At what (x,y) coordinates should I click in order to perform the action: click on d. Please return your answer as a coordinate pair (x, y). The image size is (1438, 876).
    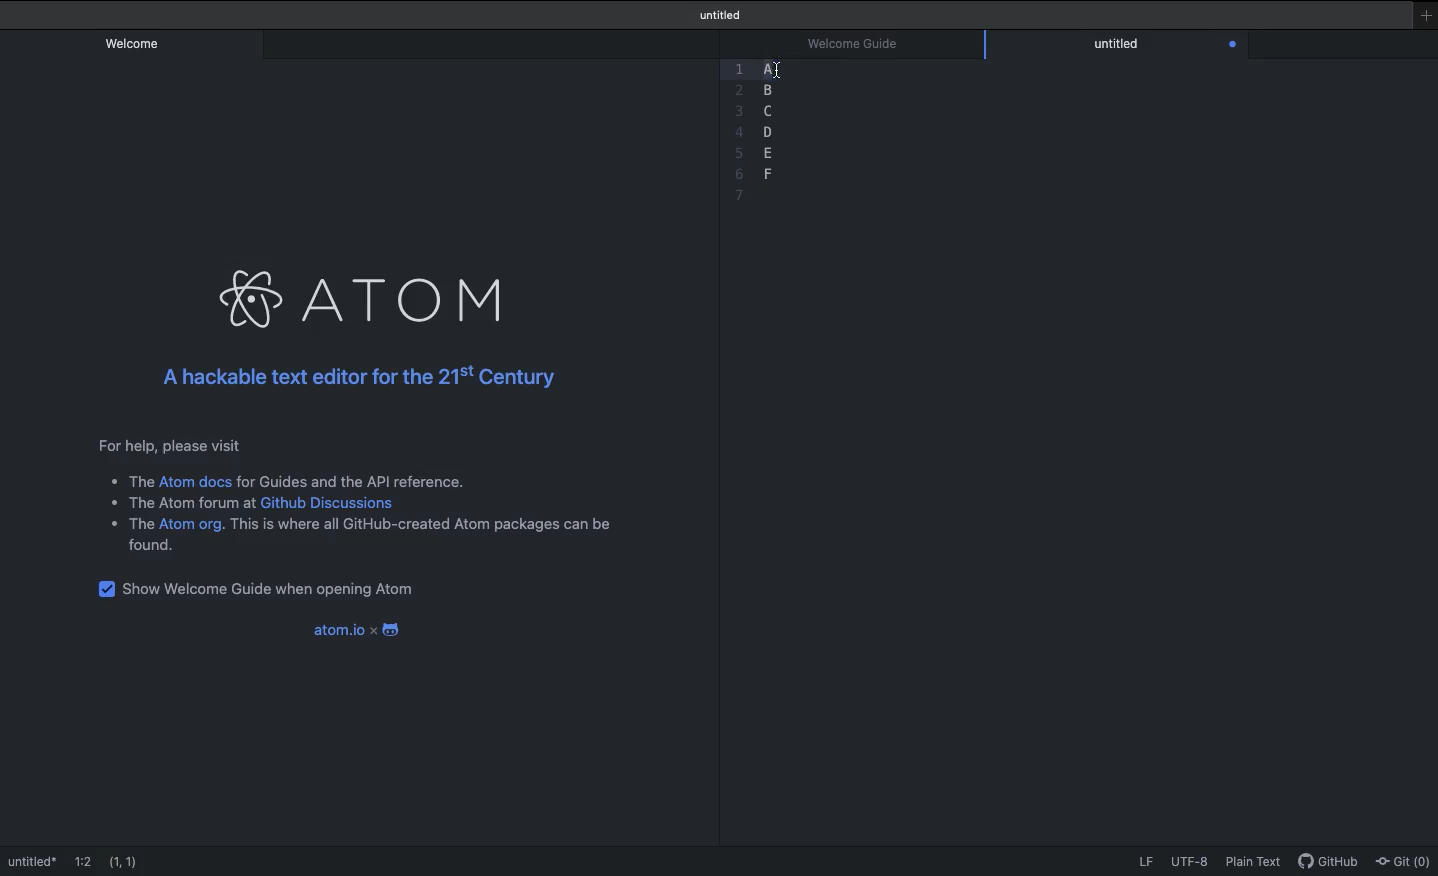
    Looking at the image, I should click on (771, 132).